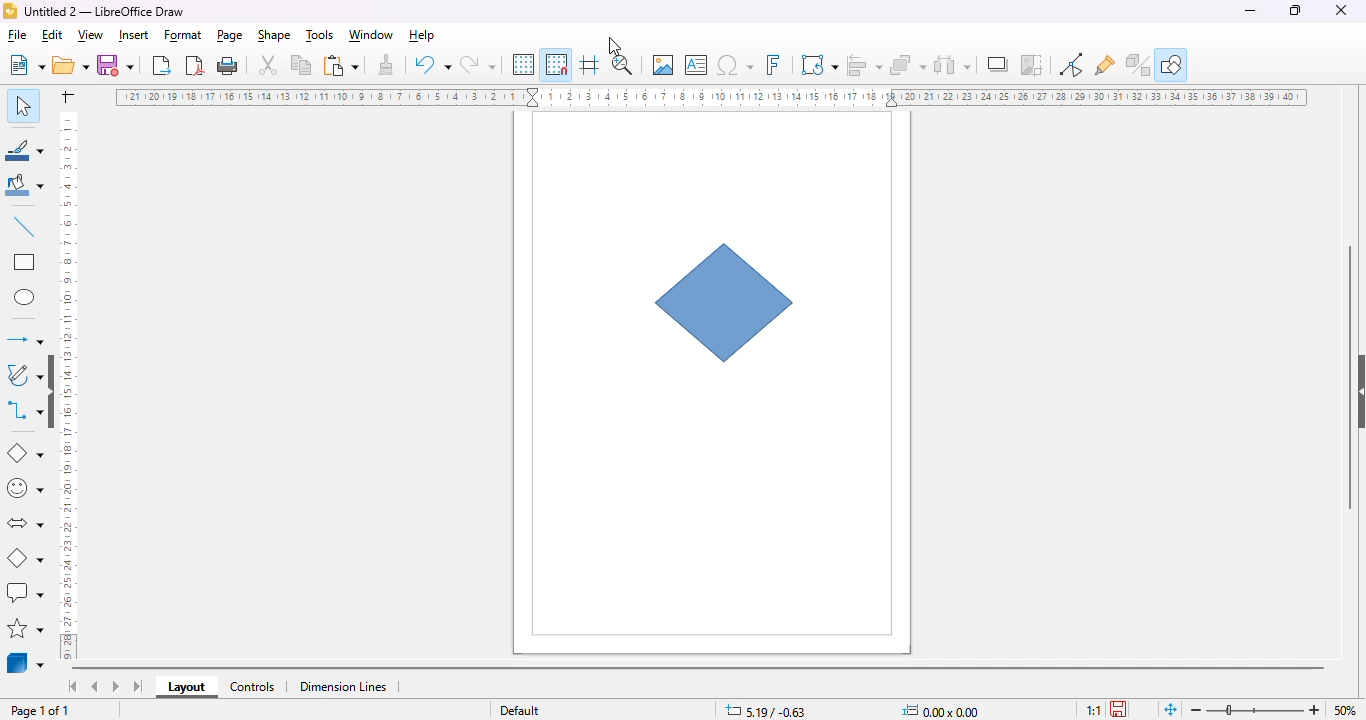 The image size is (1366, 720). What do you see at coordinates (268, 65) in the screenshot?
I see `cut` at bounding box center [268, 65].